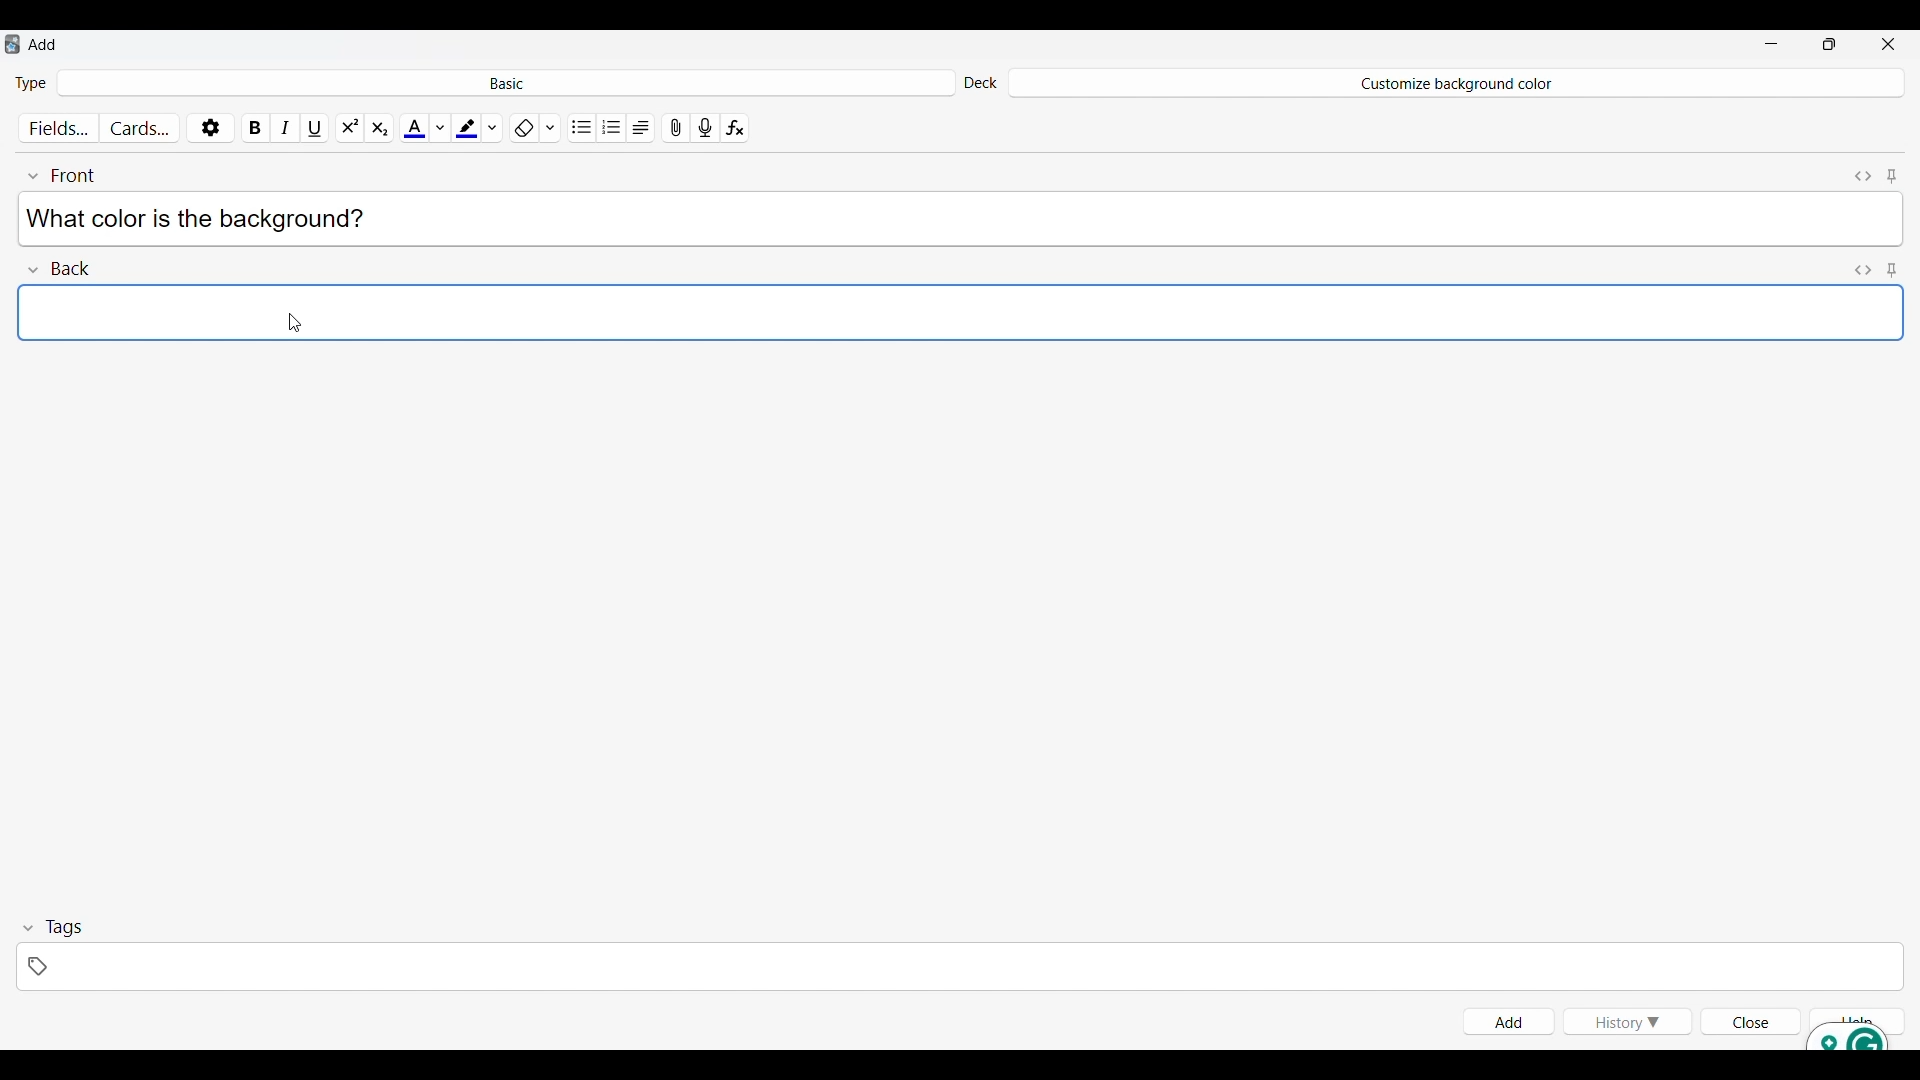  I want to click on Toggle HTML editor, so click(1865, 173).